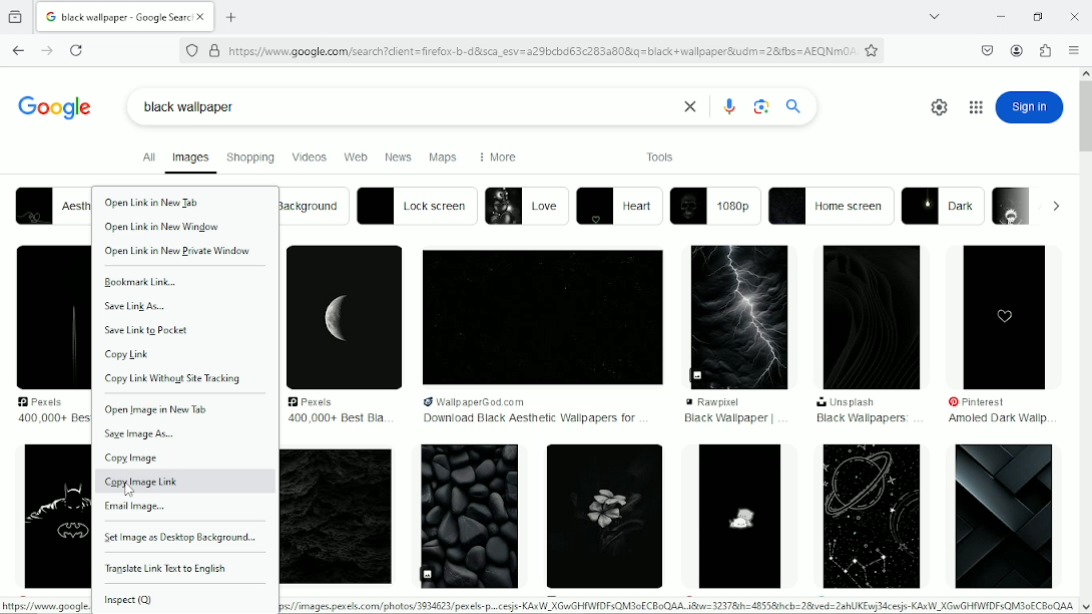 The height and width of the screenshot is (614, 1092). What do you see at coordinates (138, 508) in the screenshot?
I see `Email image` at bounding box center [138, 508].